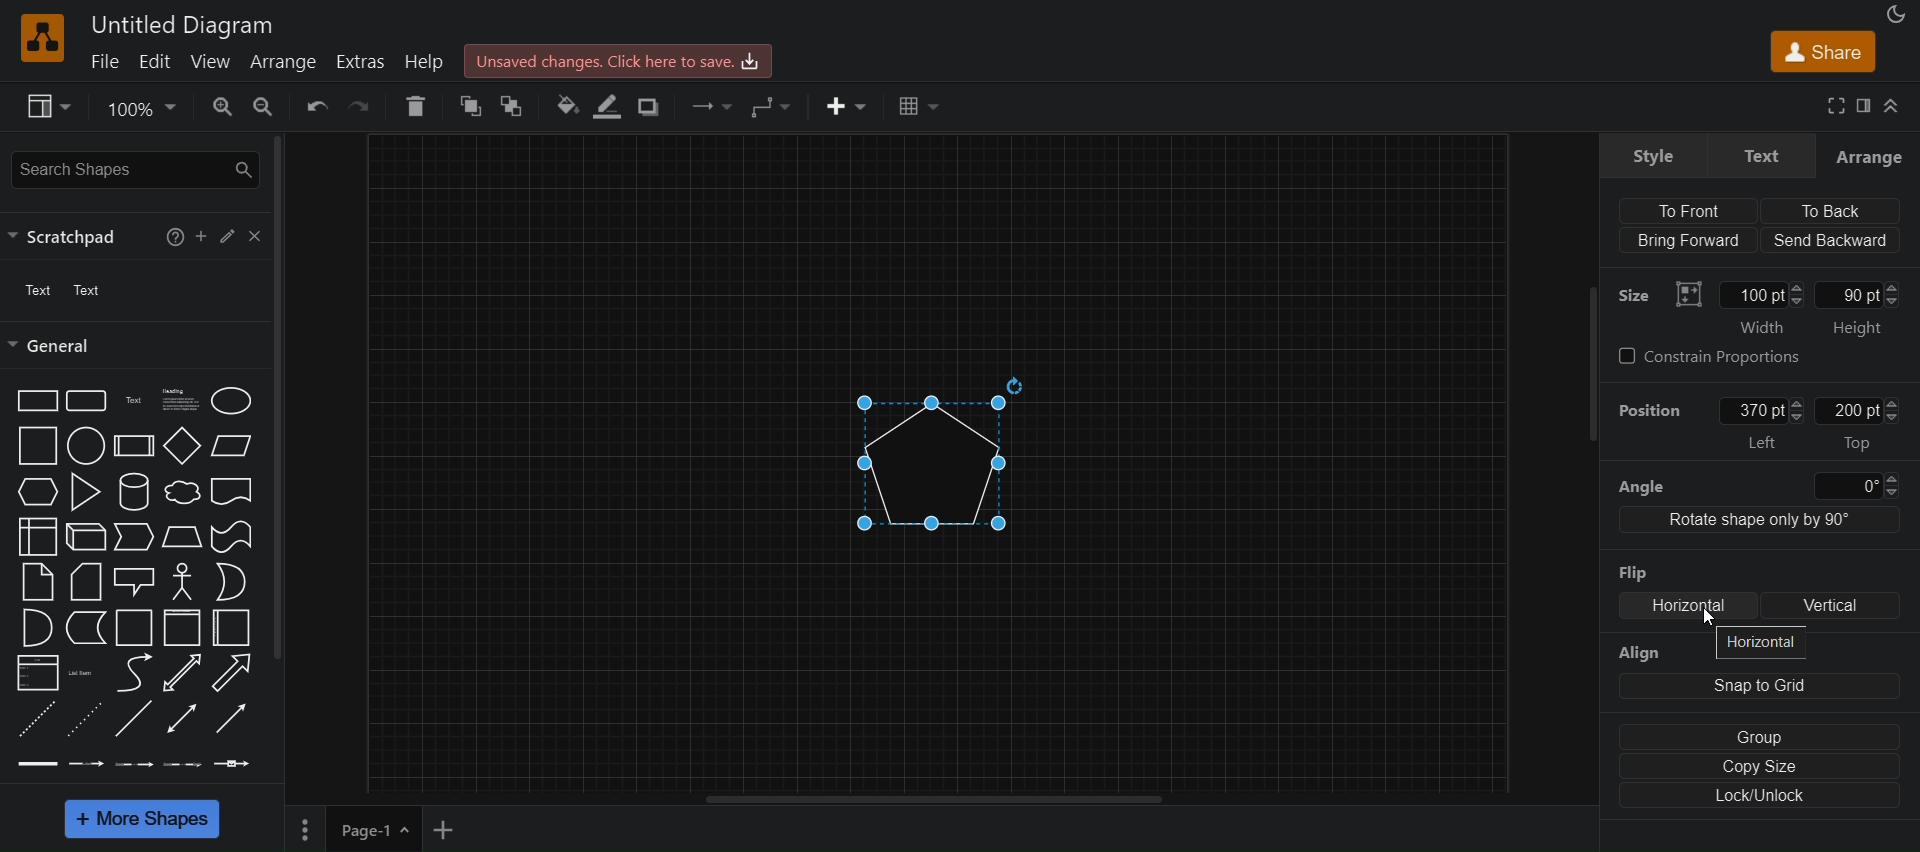  I want to click on Line, so click(133, 718).